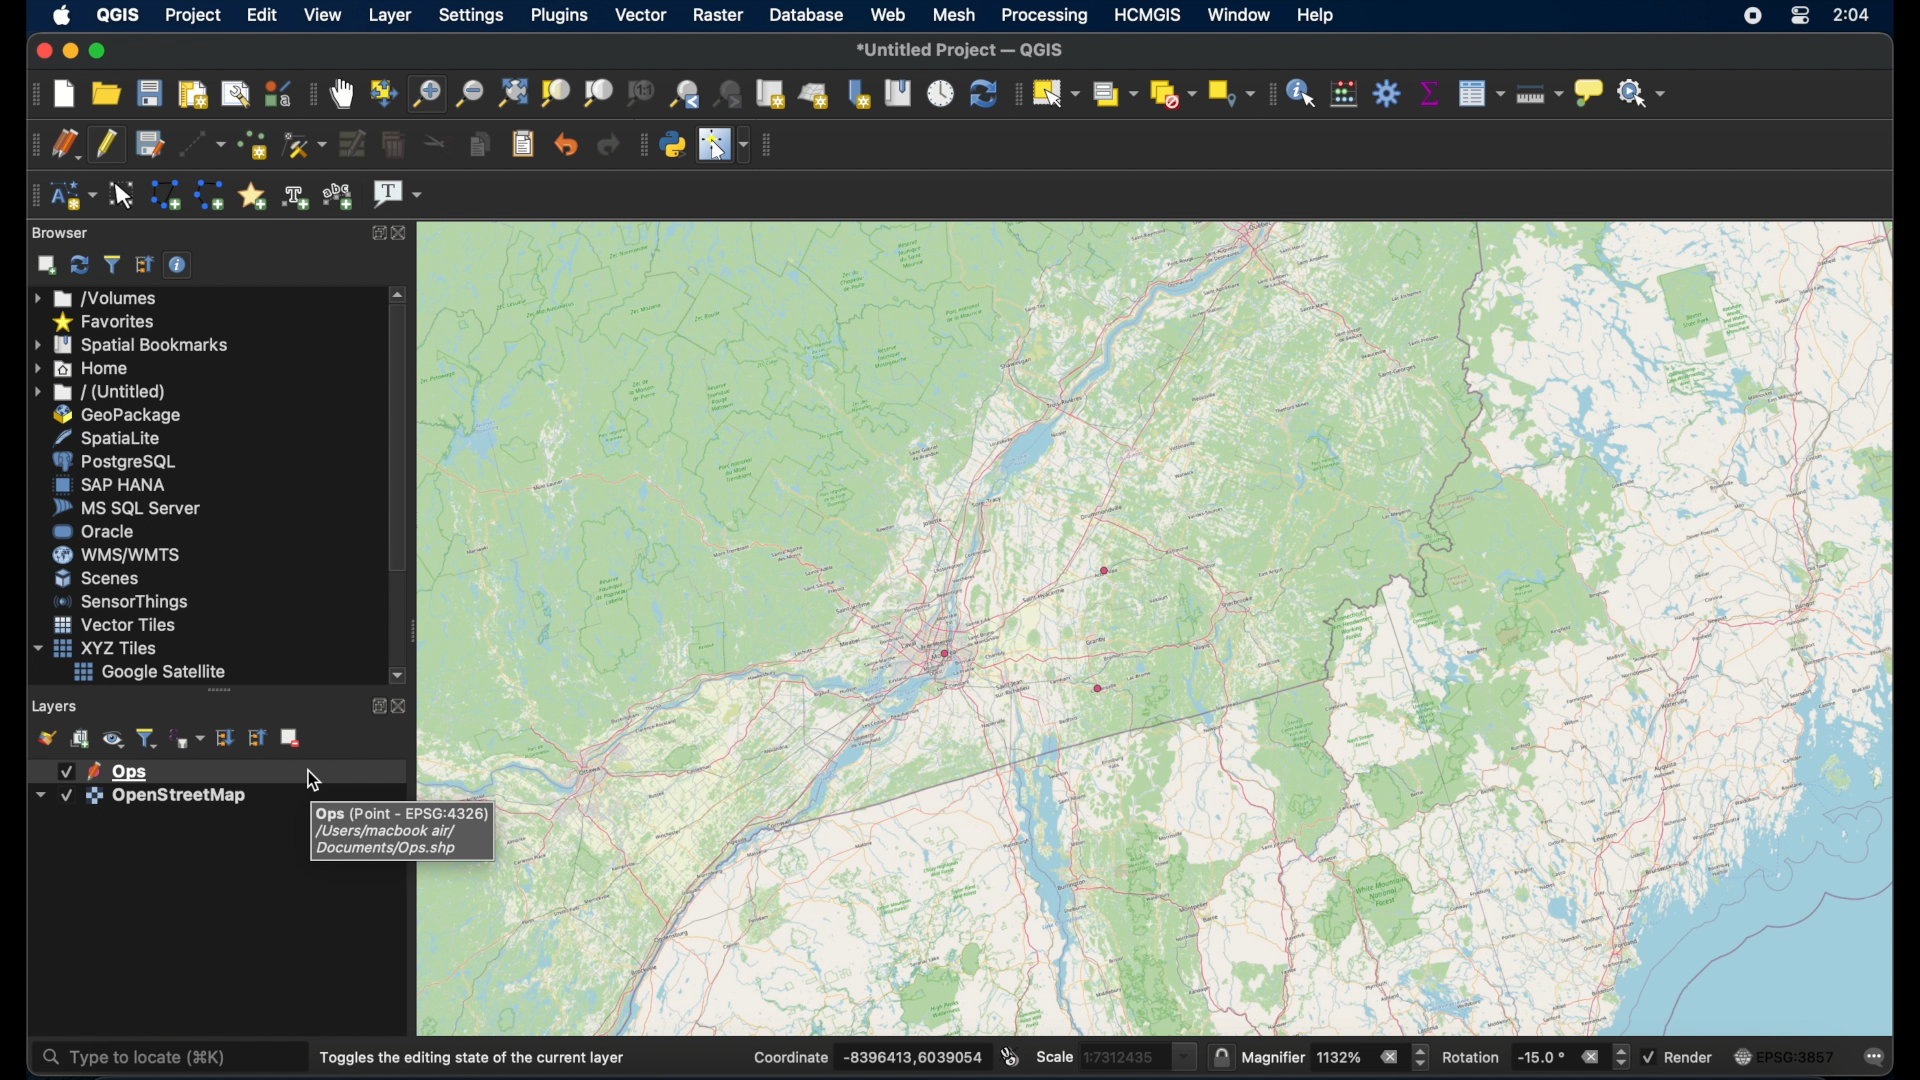 The width and height of the screenshot is (1920, 1080). I want to click on no action selected, so click(1645, 96).